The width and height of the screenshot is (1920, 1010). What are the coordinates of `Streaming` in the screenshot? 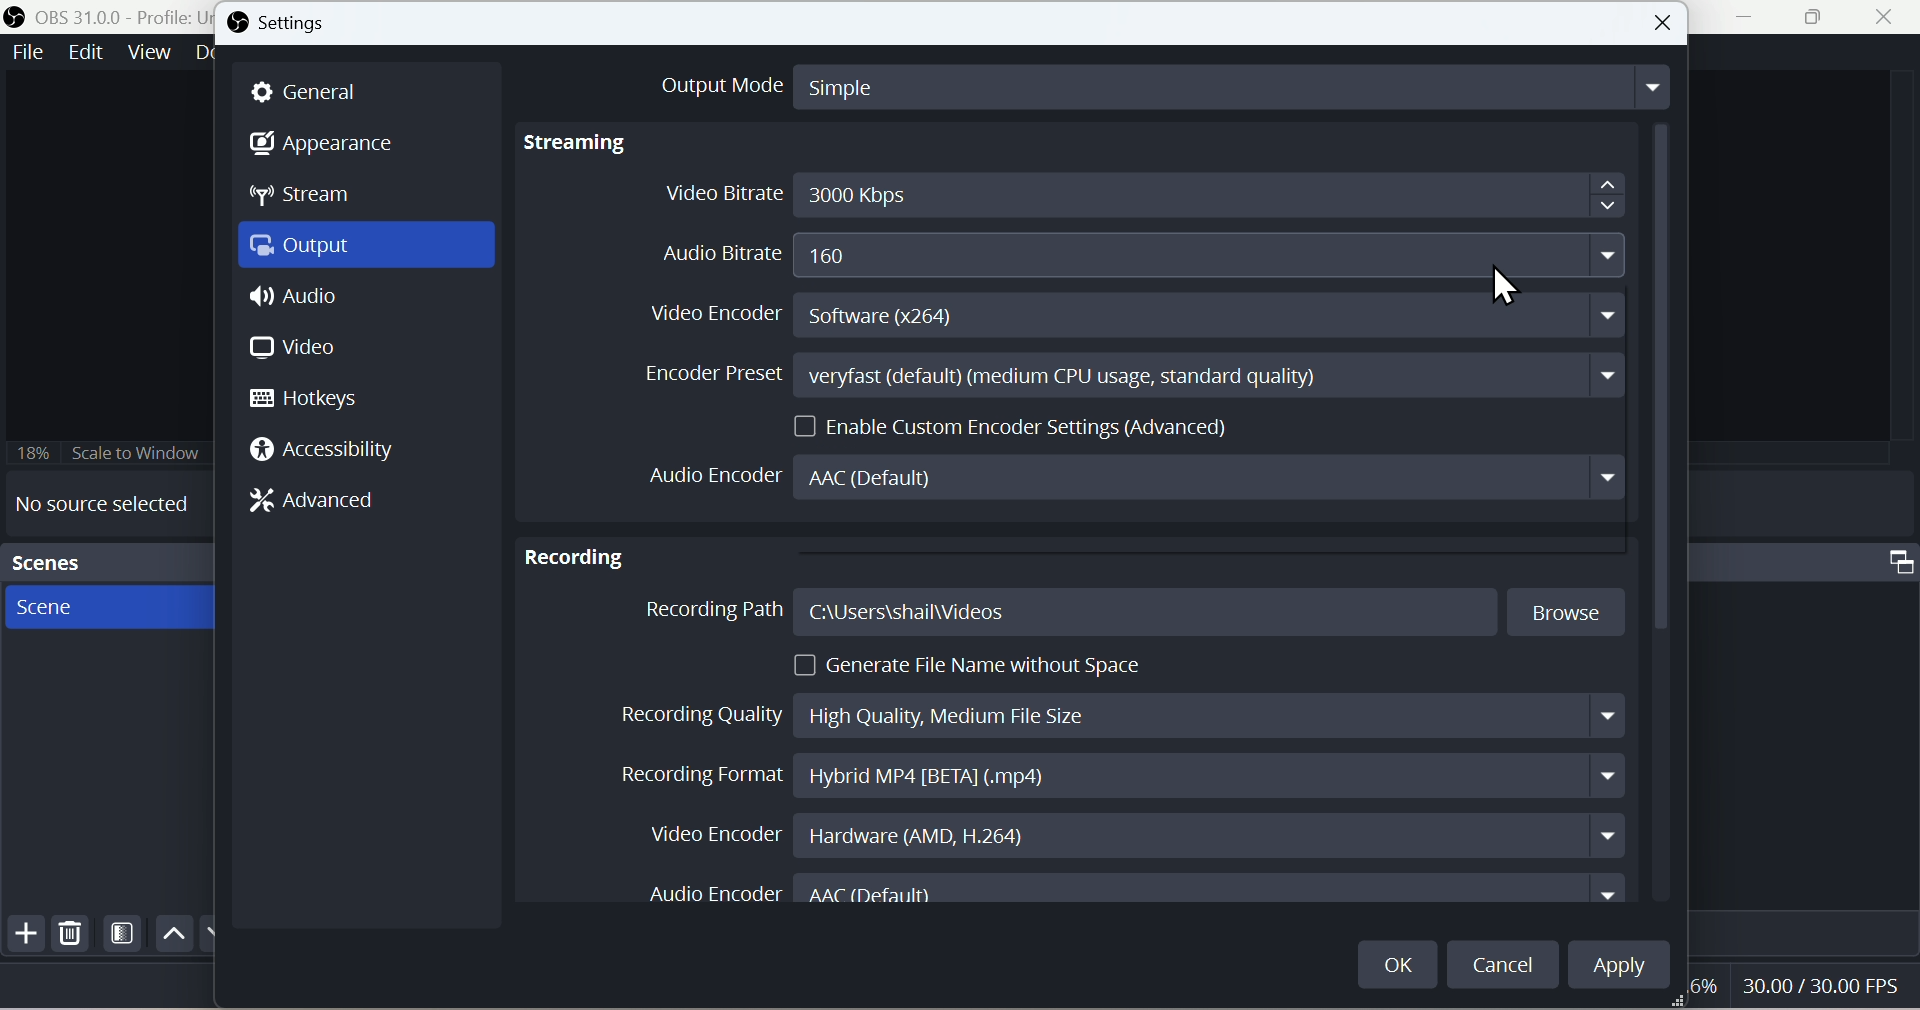 It's located at (581, 143).